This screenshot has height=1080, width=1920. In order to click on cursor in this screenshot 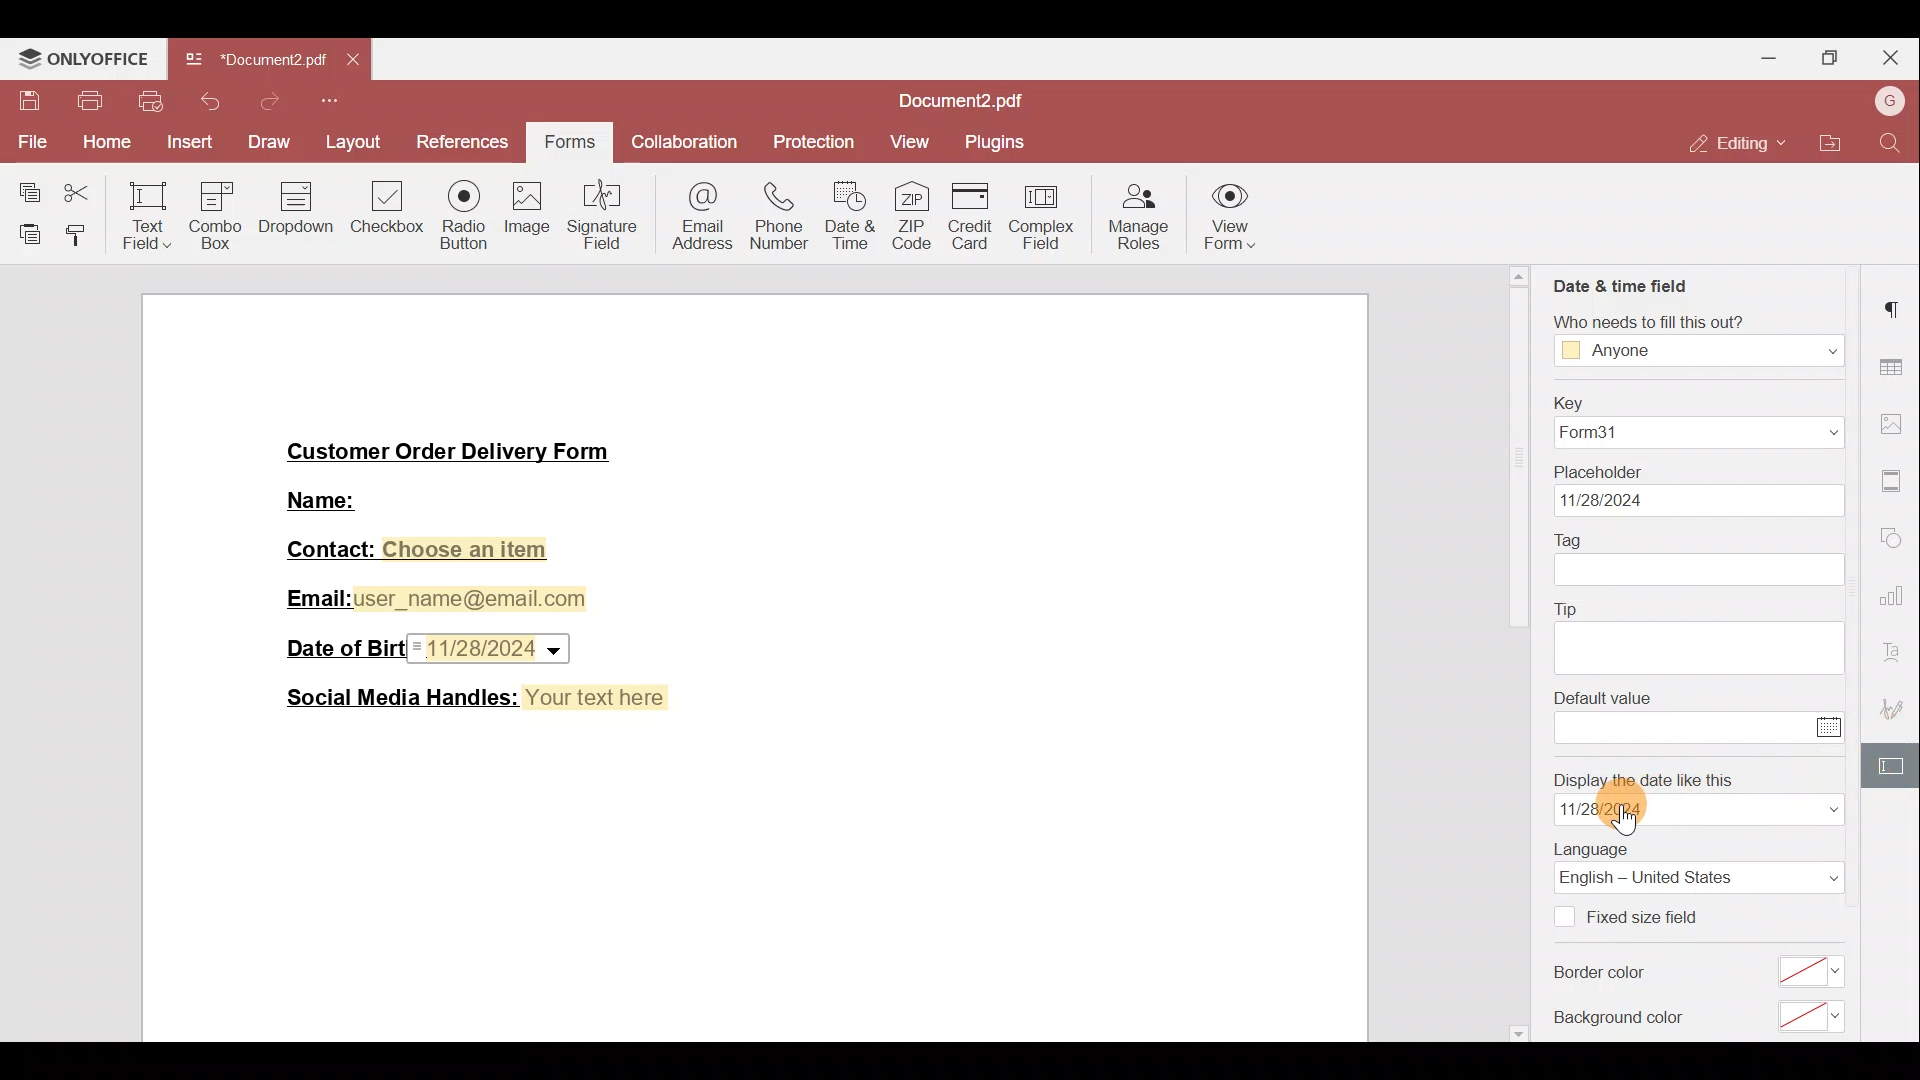, I will do `click(1624, 821)`.